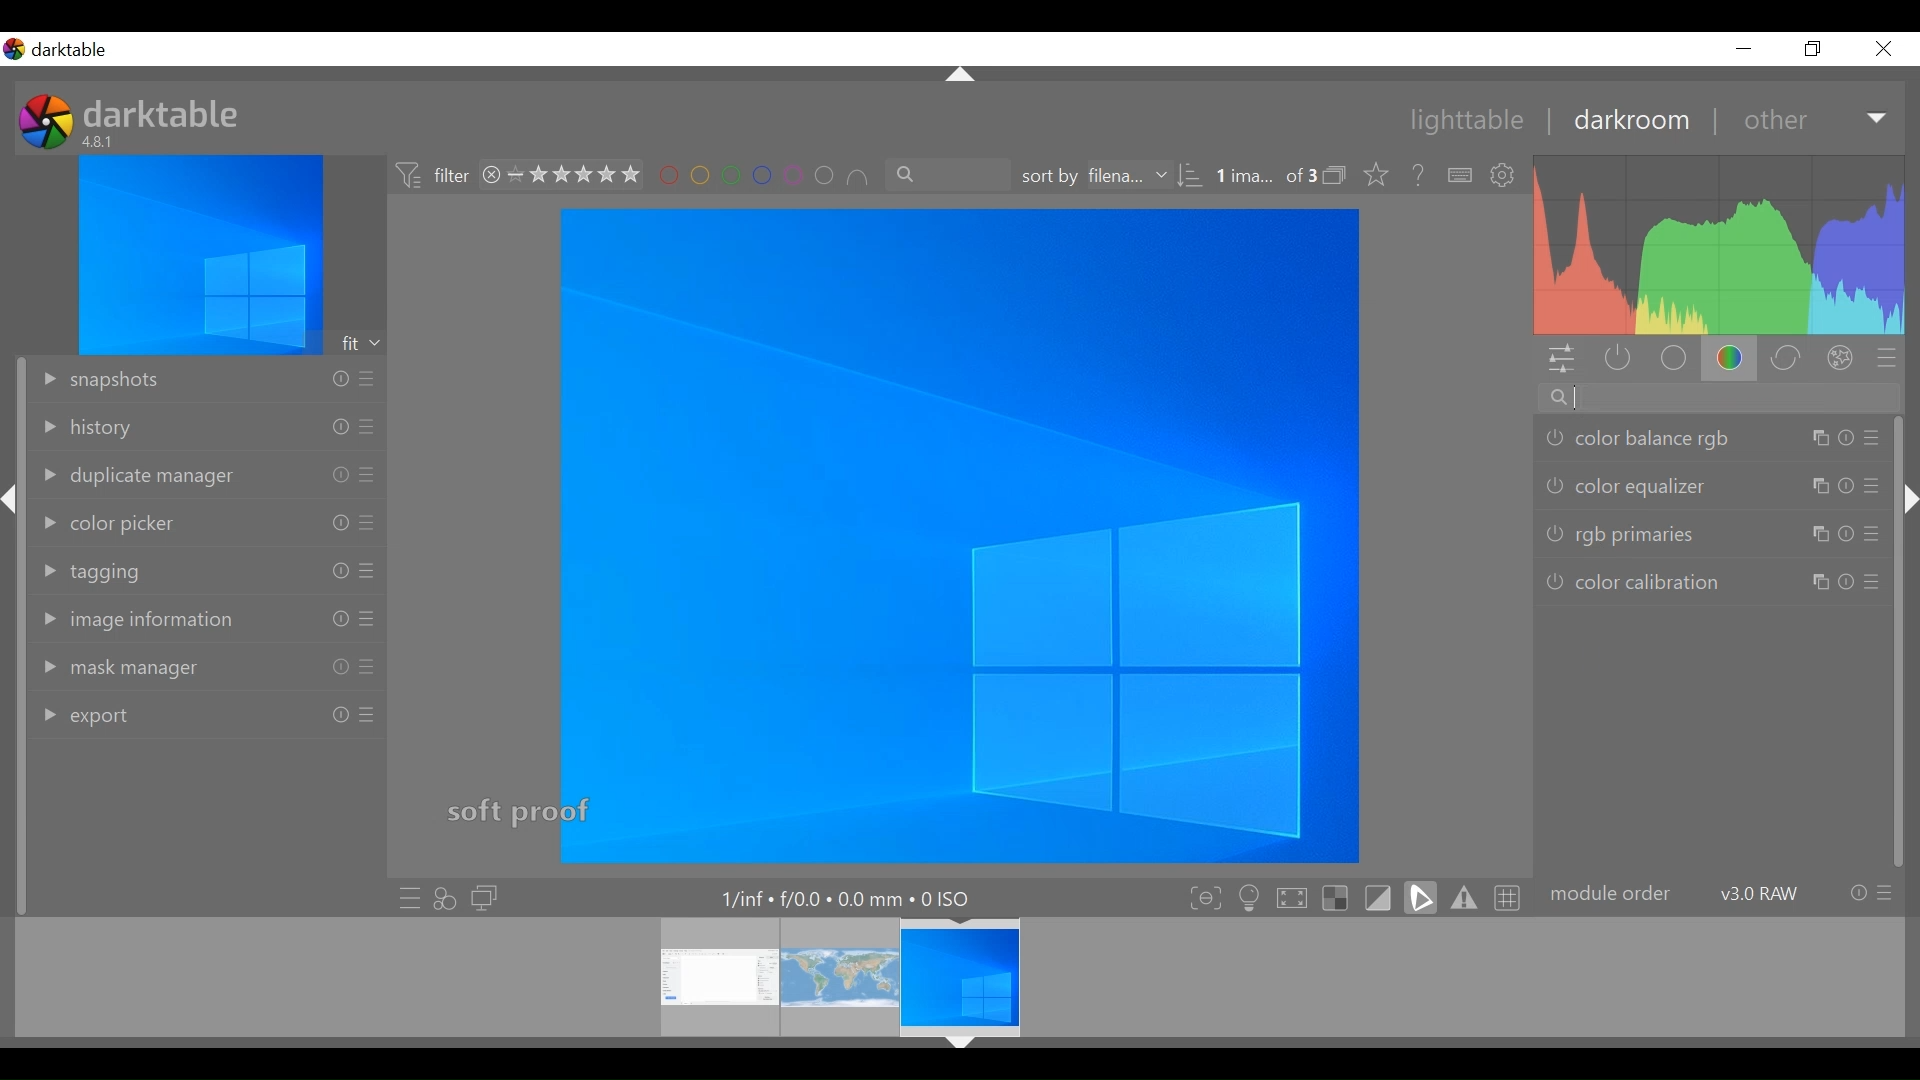 The image size is (1920, 1080). Describe the element at coordinates (366, 668) in the screenshot. I see `presets` at that location.